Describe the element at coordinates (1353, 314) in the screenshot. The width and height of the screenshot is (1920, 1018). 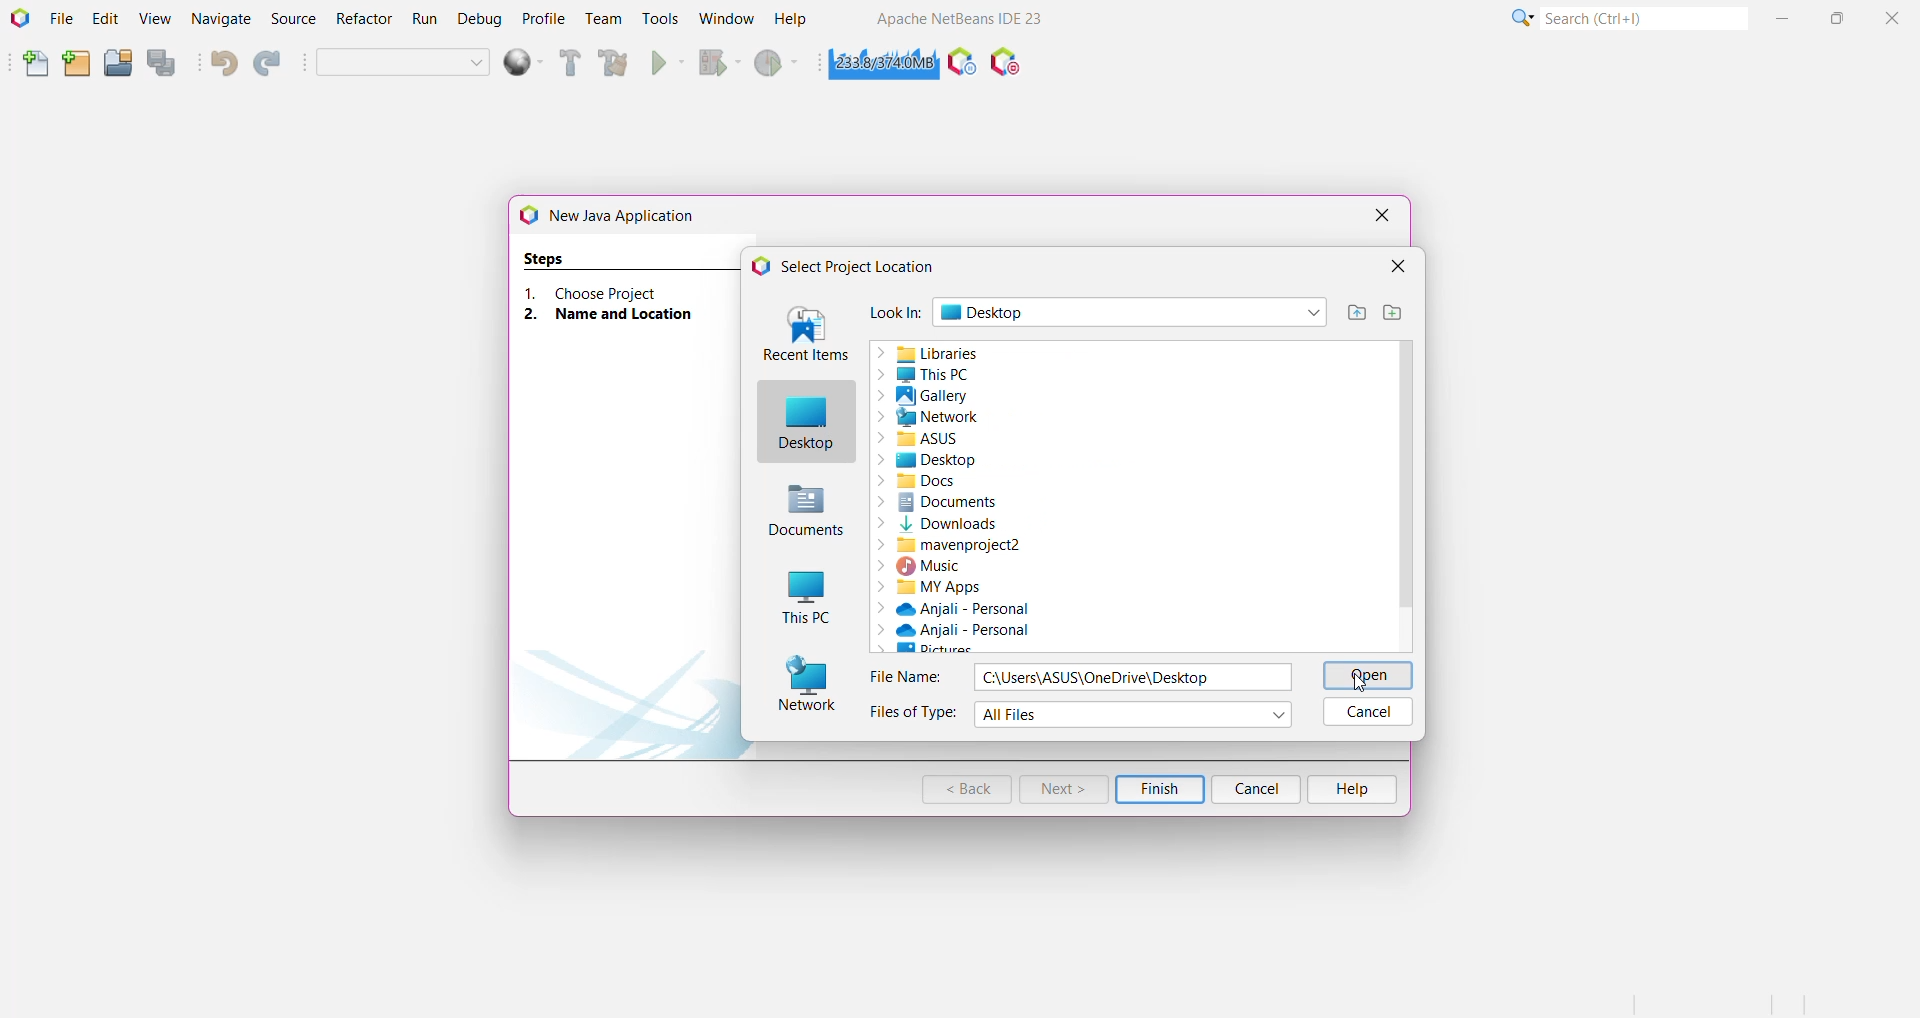
I see `Up one level` at that location.